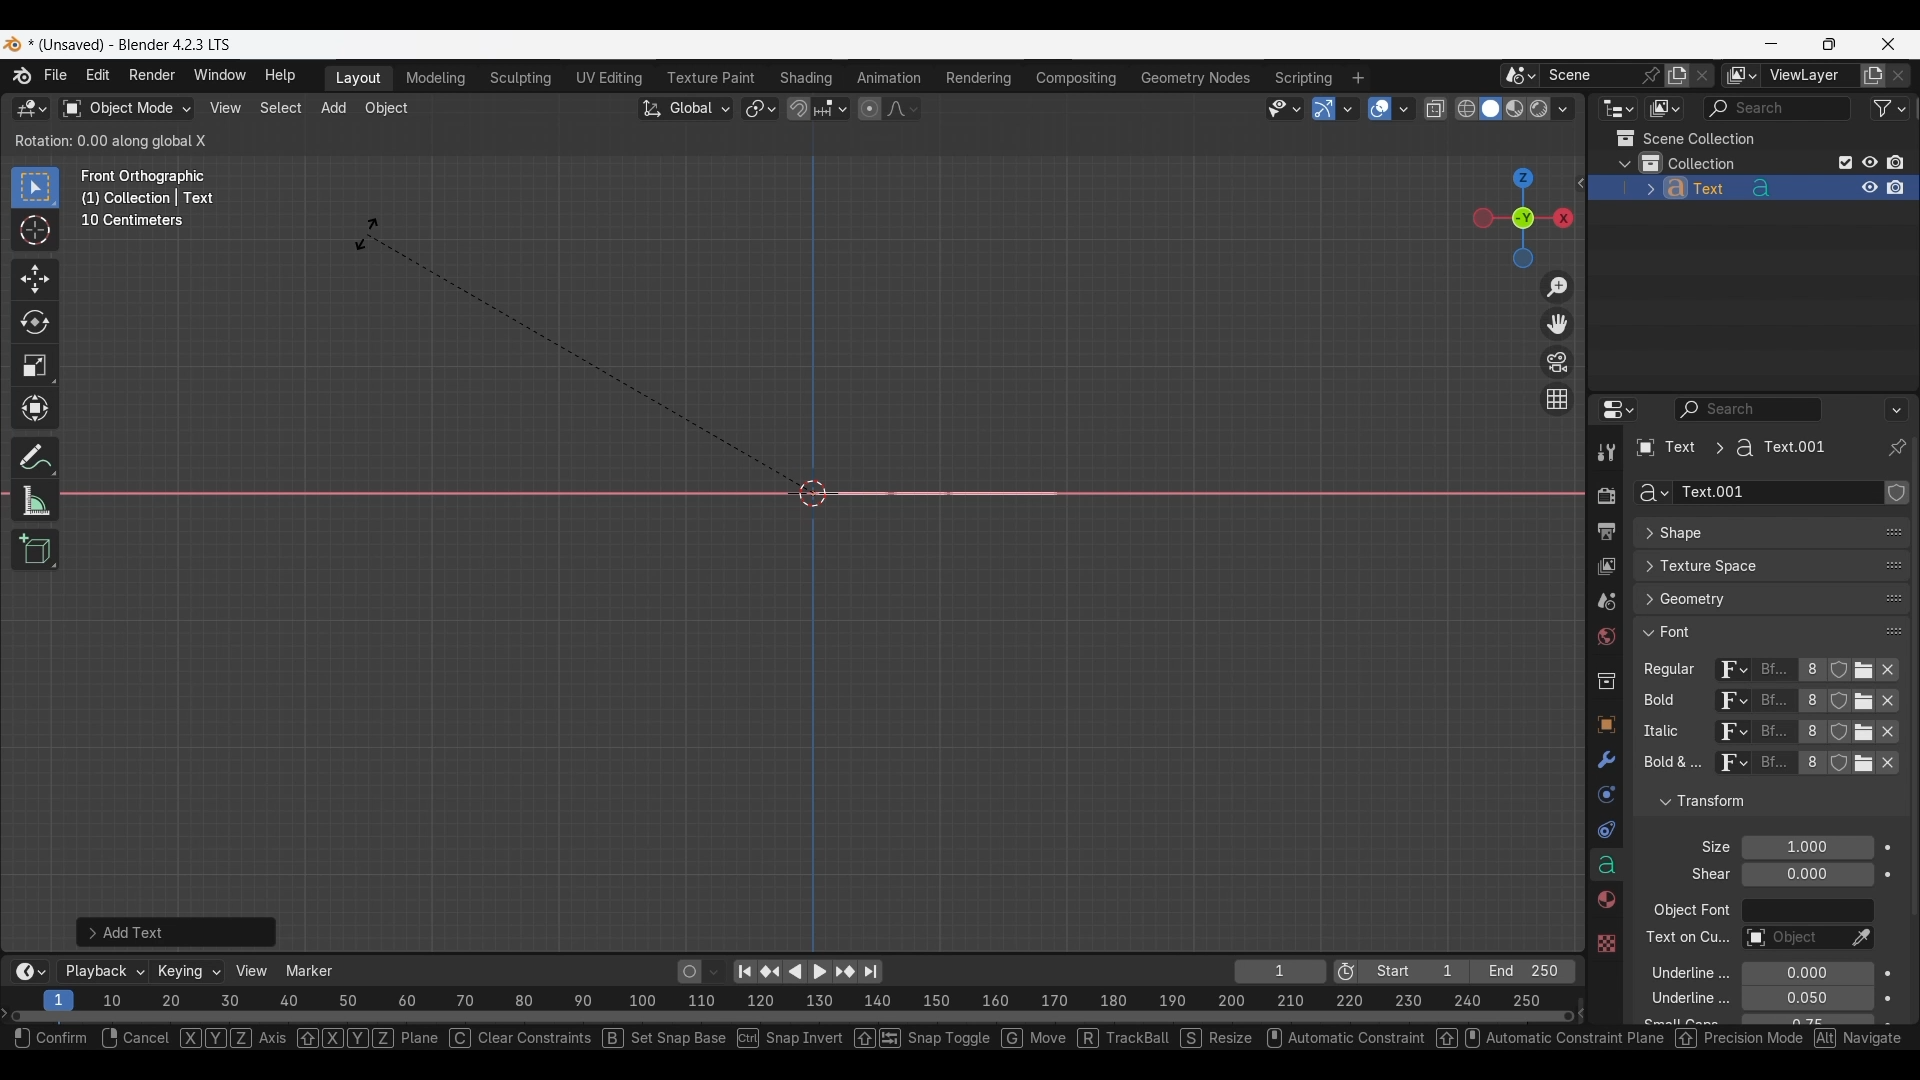 The width and height of the screenshot is (1920, 1080). I want to click on , so click(1605, 941).